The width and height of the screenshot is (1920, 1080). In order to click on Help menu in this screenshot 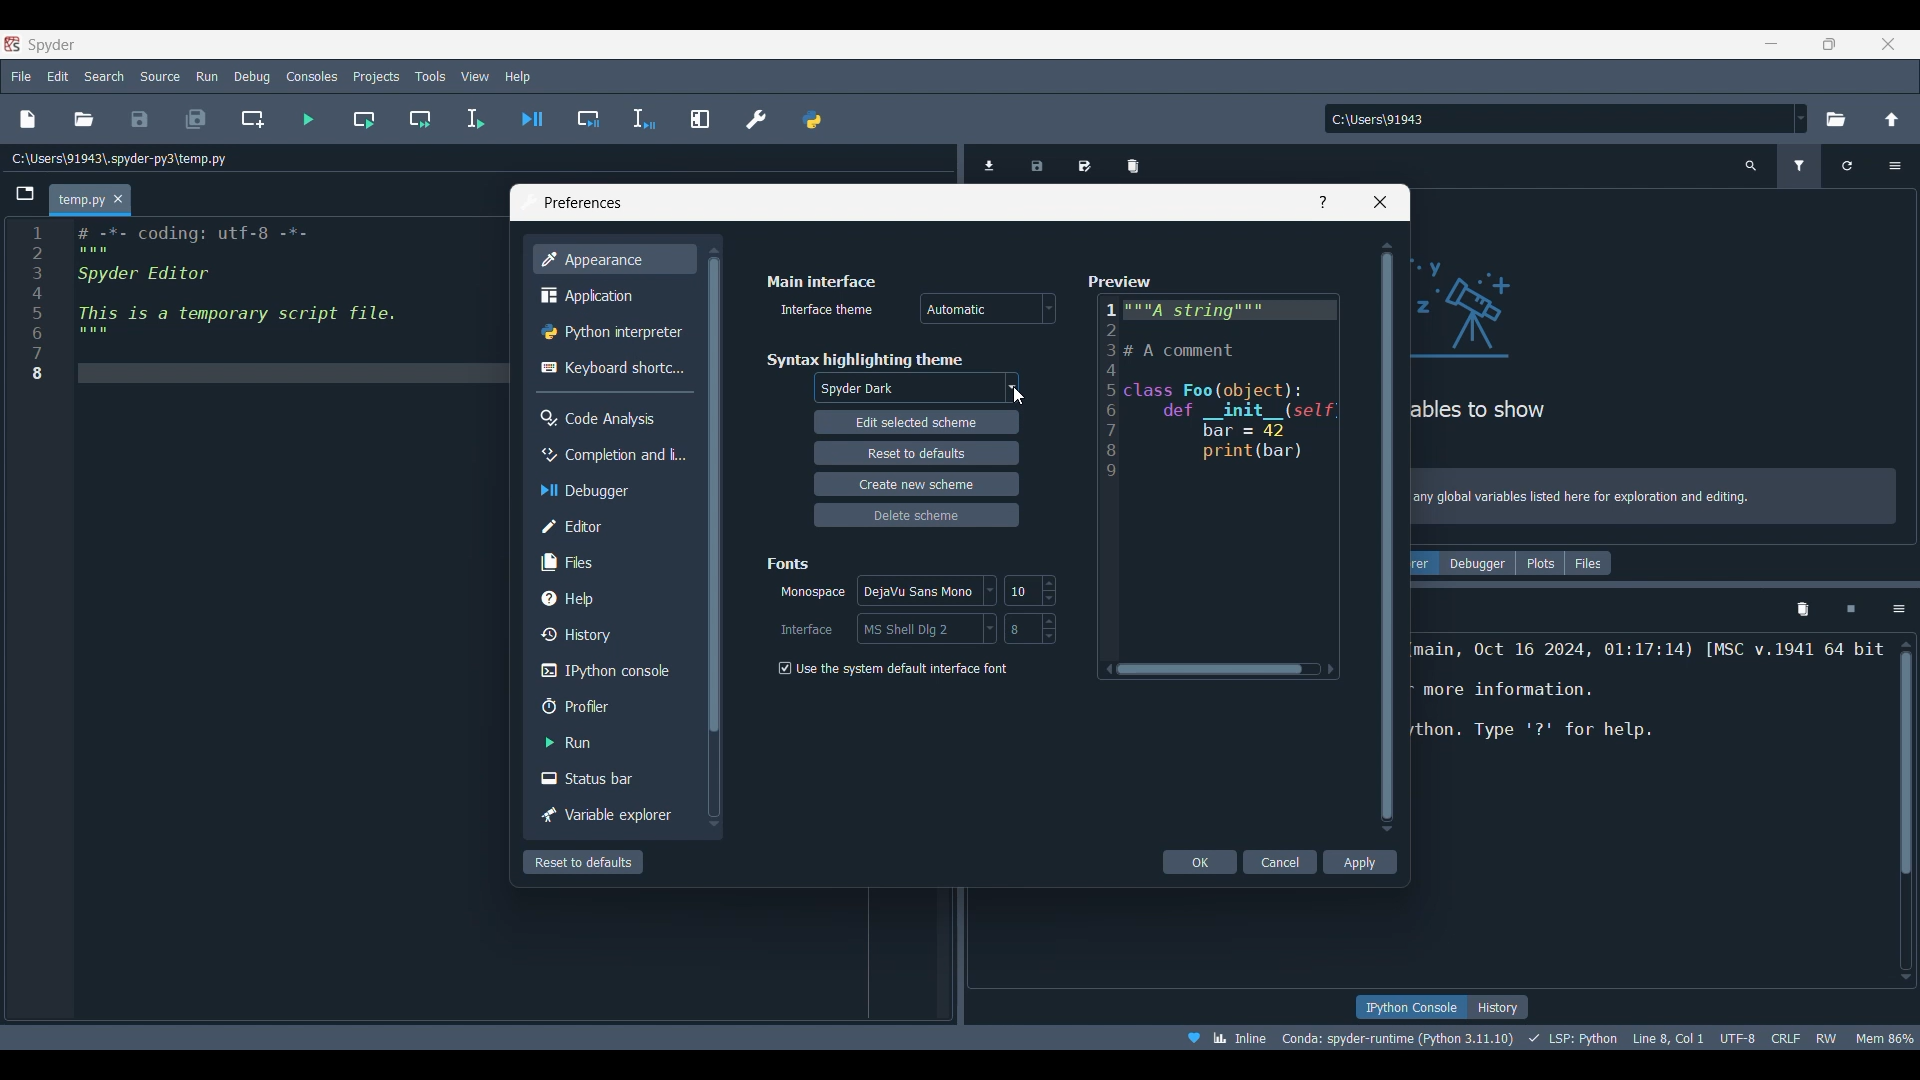, I will do `click(517, 76)`.